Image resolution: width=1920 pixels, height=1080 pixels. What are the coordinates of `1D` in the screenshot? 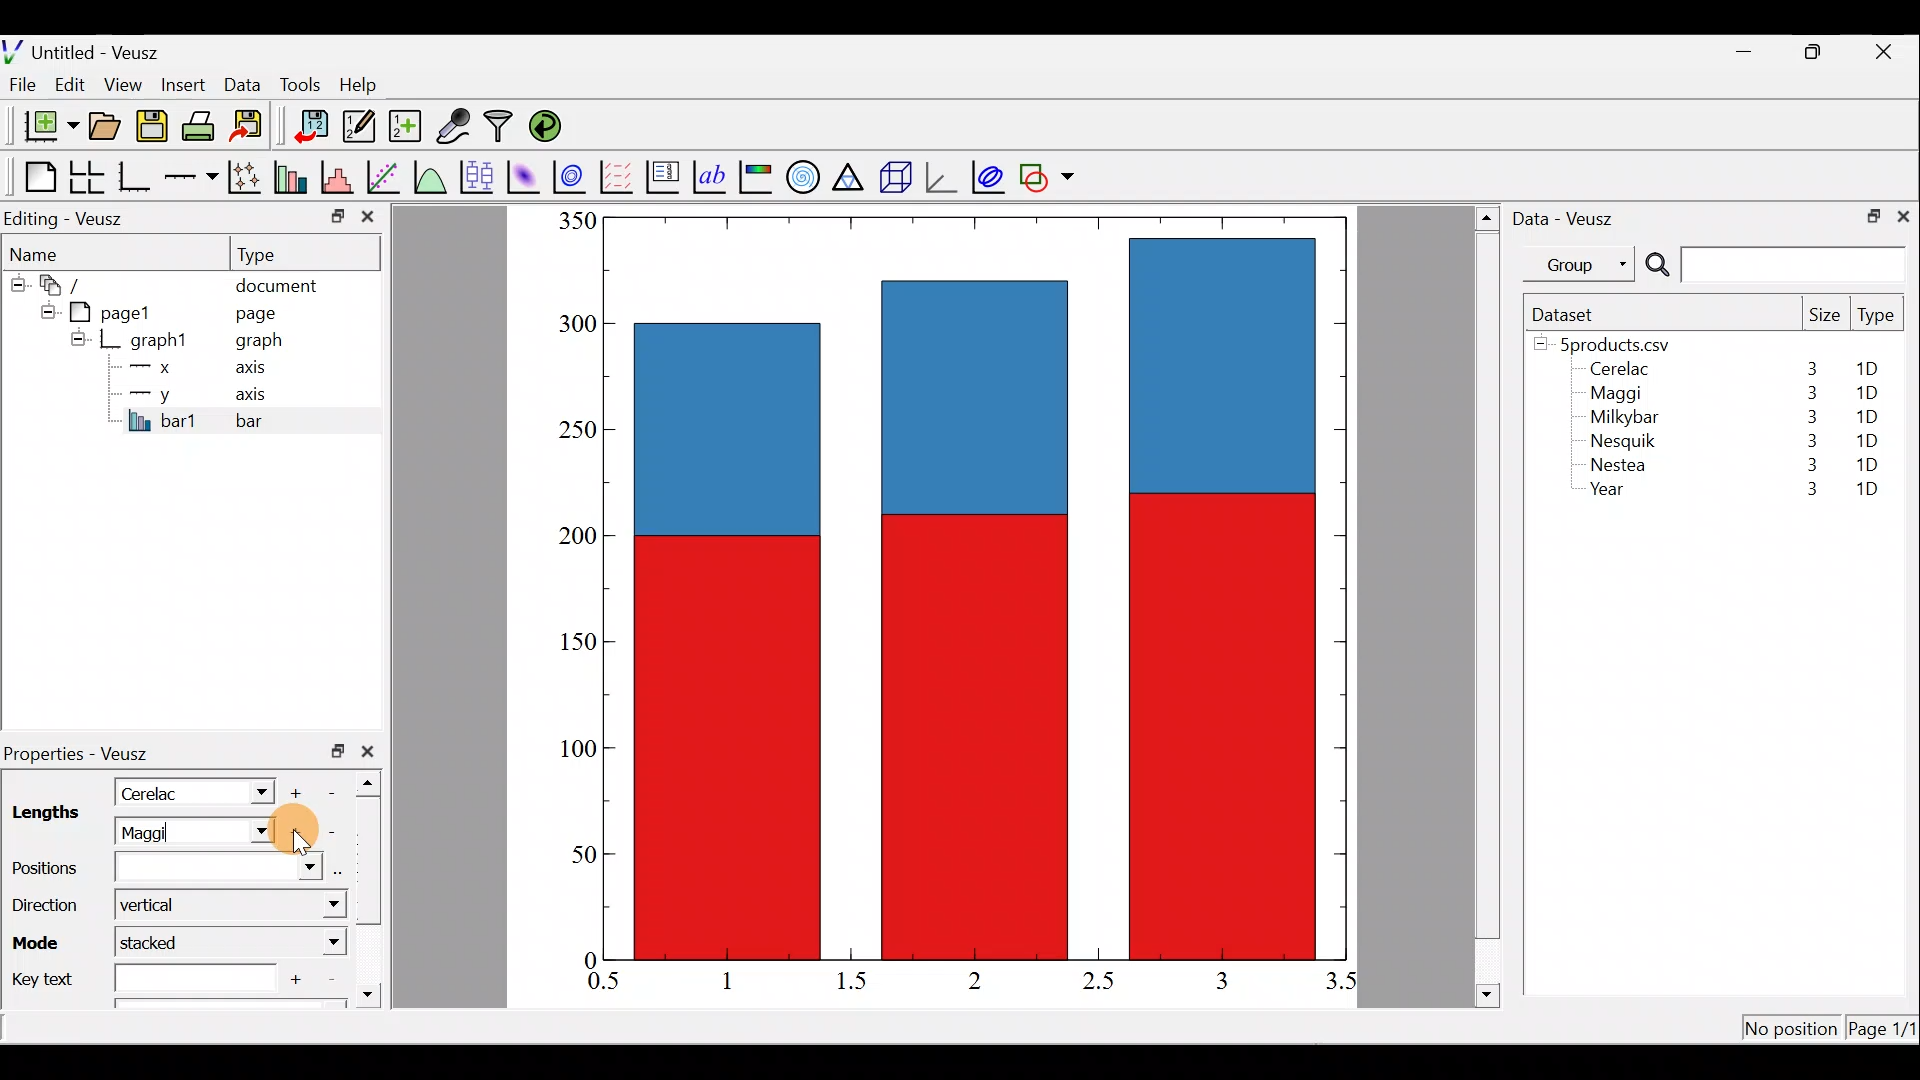 It's located at (1866, 393).